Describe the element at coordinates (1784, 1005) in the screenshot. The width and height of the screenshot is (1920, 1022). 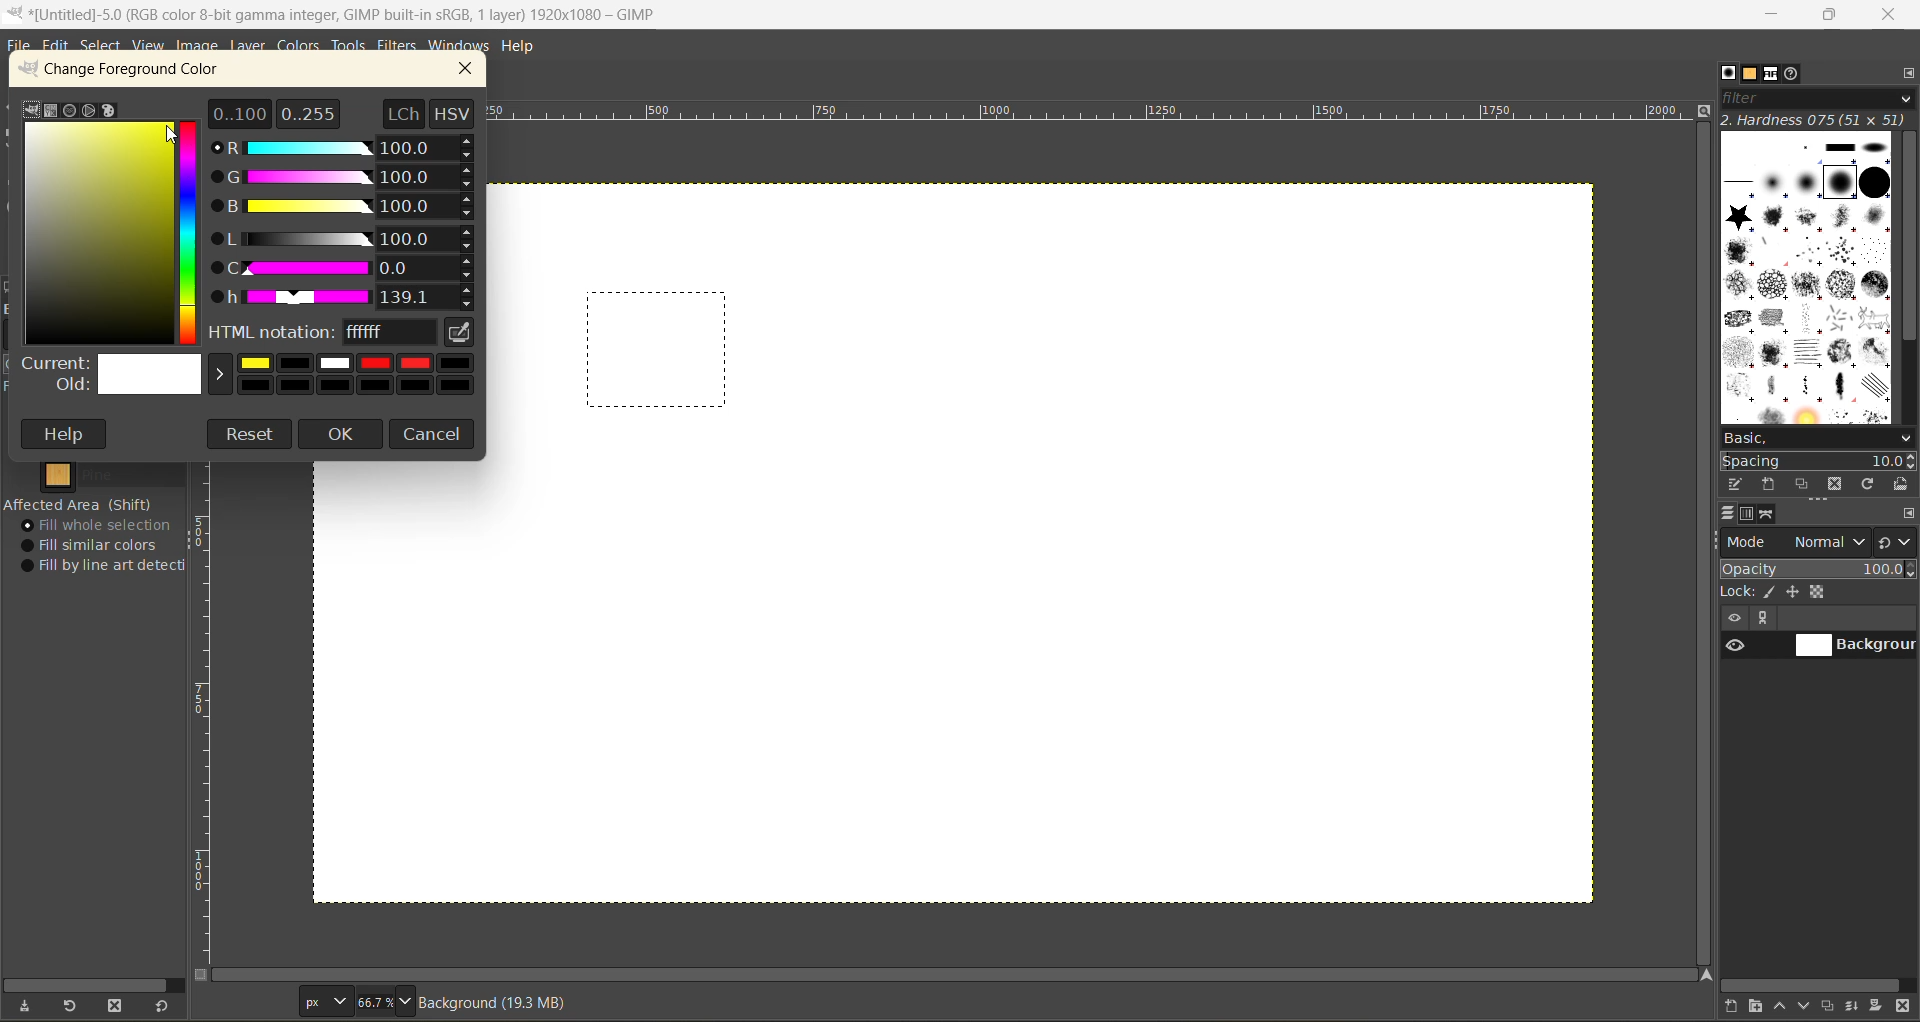
I see `raise this layer` at that location.